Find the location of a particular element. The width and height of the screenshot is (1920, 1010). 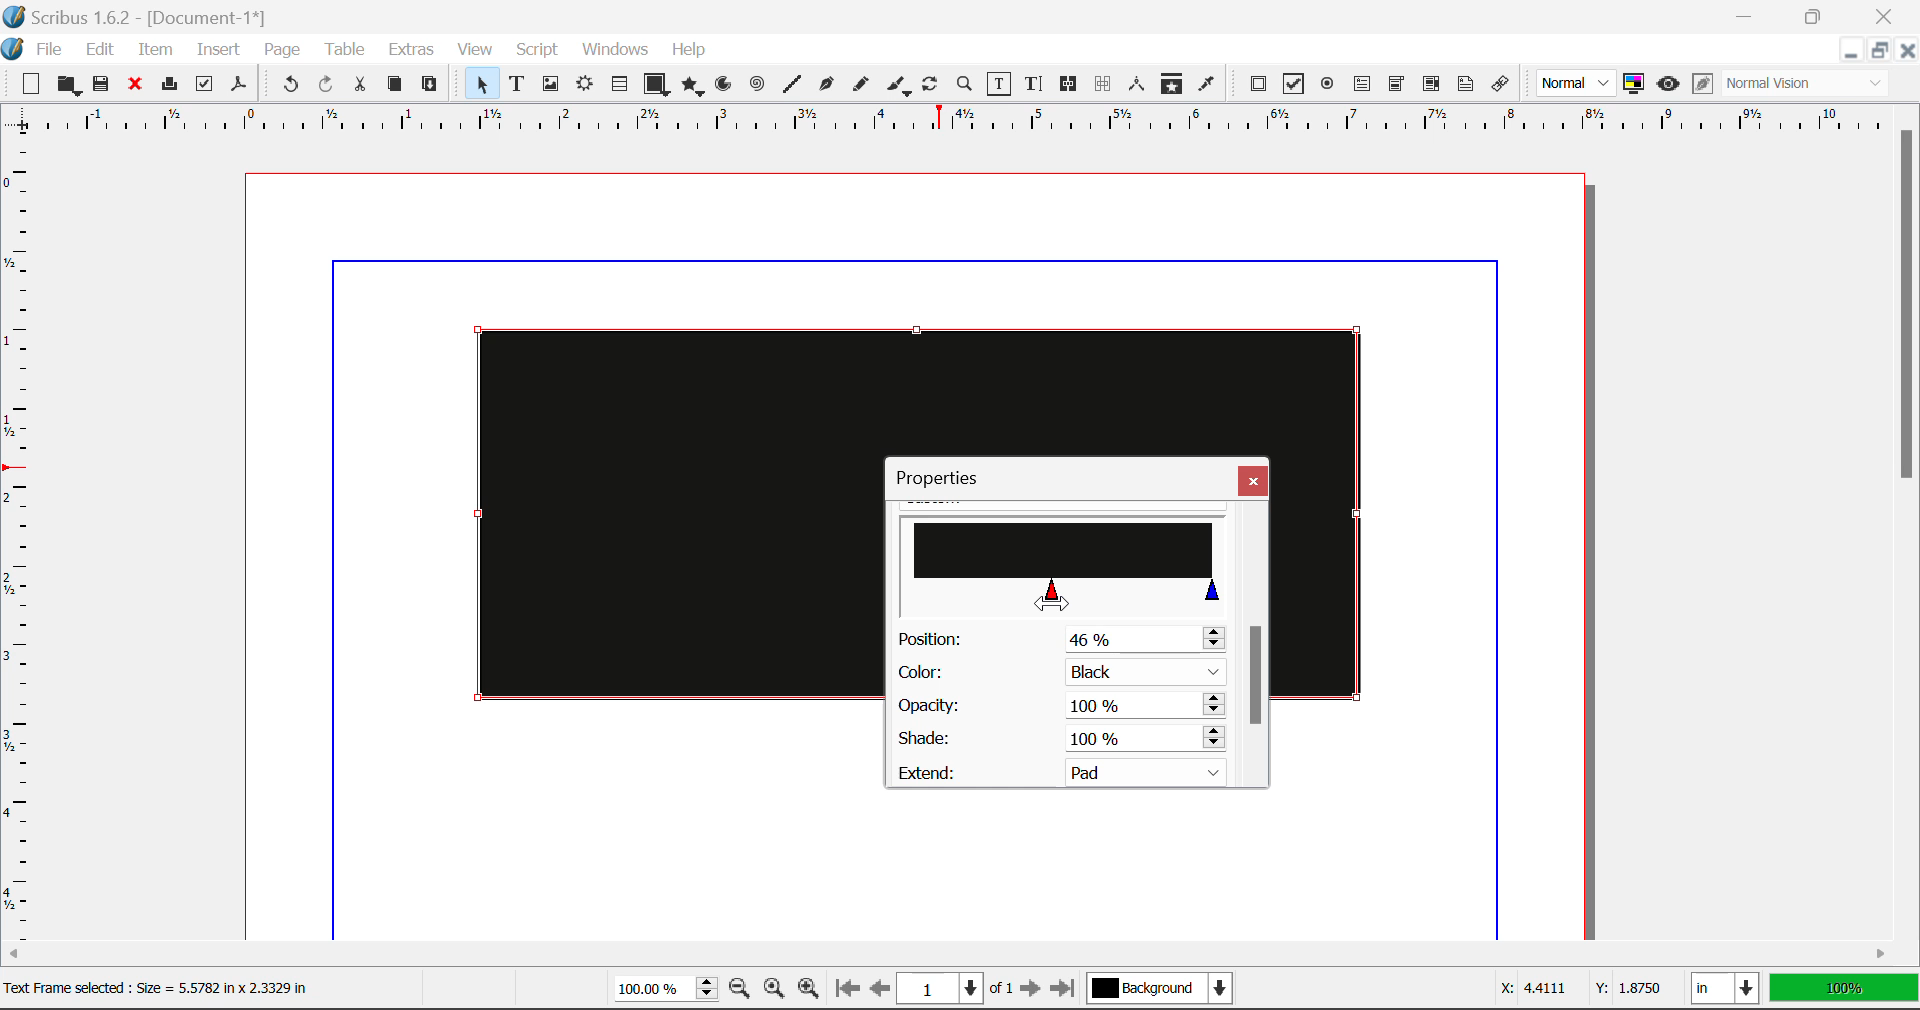

Redo is located at coordinates (326, 87).